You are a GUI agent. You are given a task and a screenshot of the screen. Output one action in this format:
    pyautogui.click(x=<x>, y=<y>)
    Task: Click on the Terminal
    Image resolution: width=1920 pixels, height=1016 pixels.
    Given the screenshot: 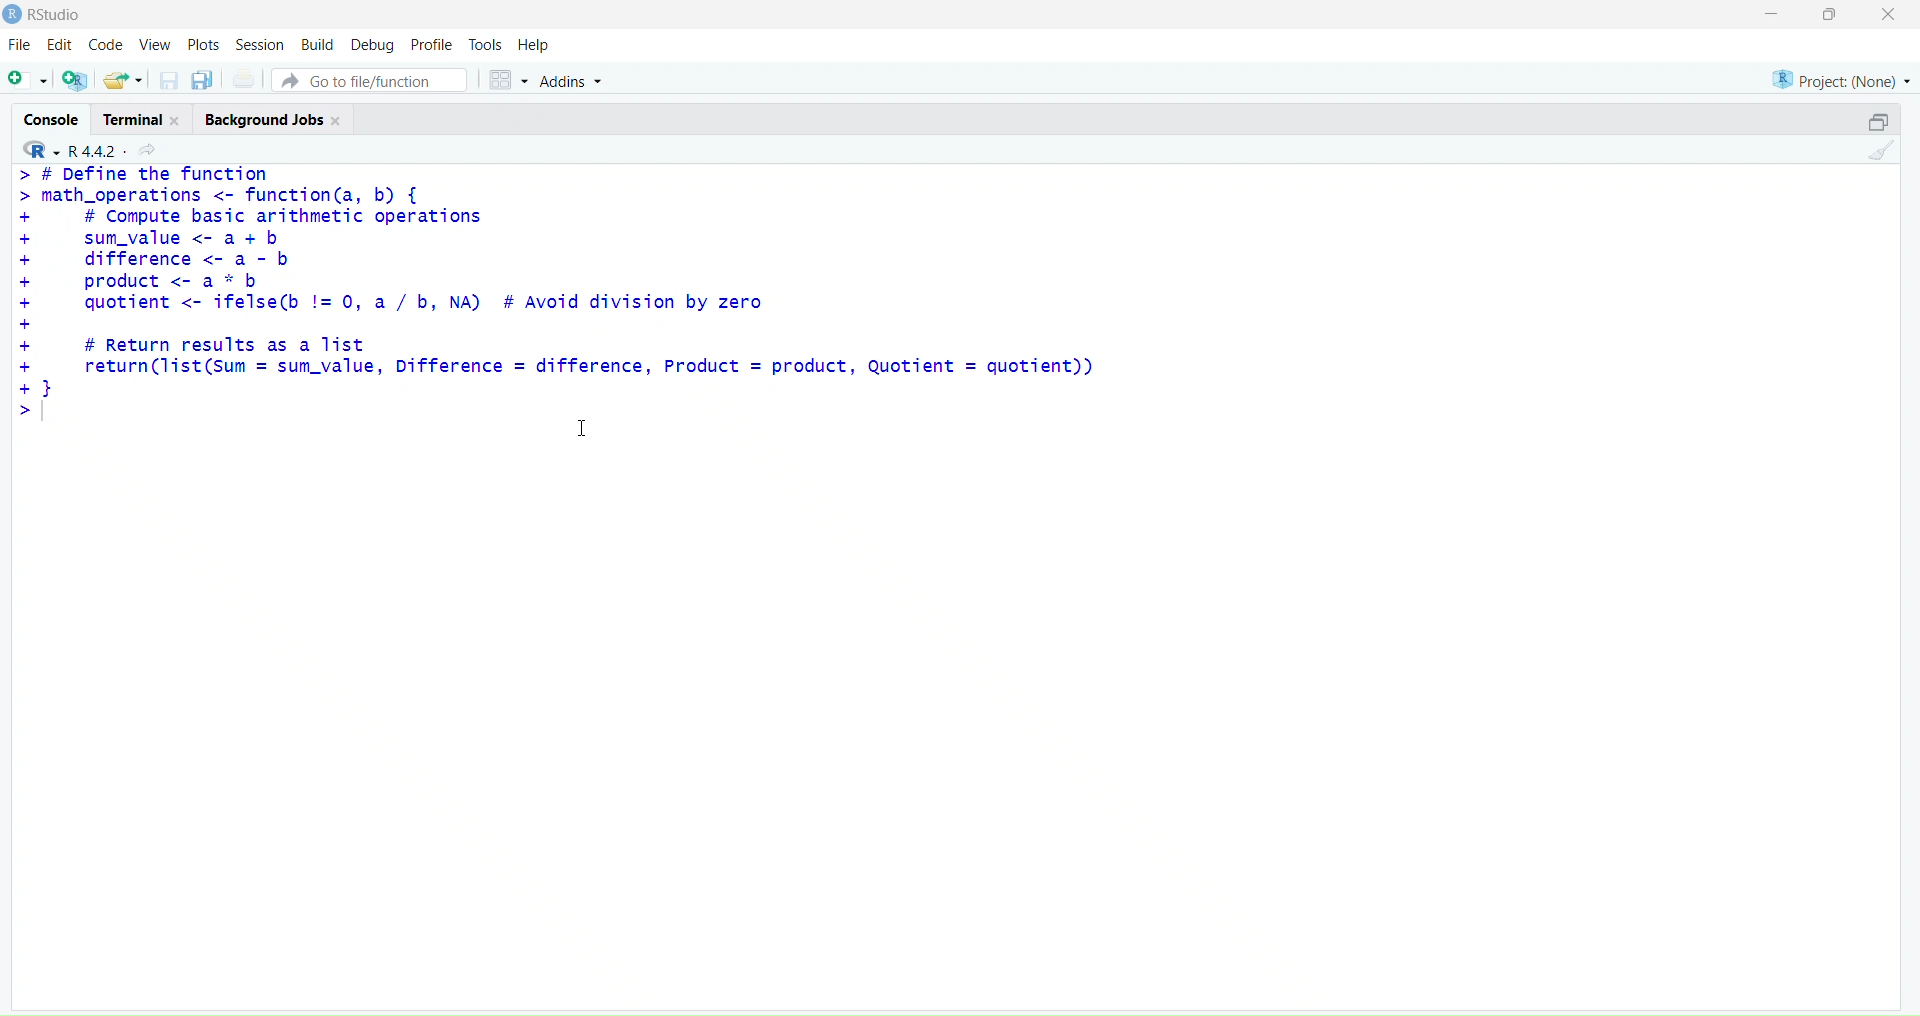 What is the action you would take?
    pyautogui.click(x=147, y=116)
    